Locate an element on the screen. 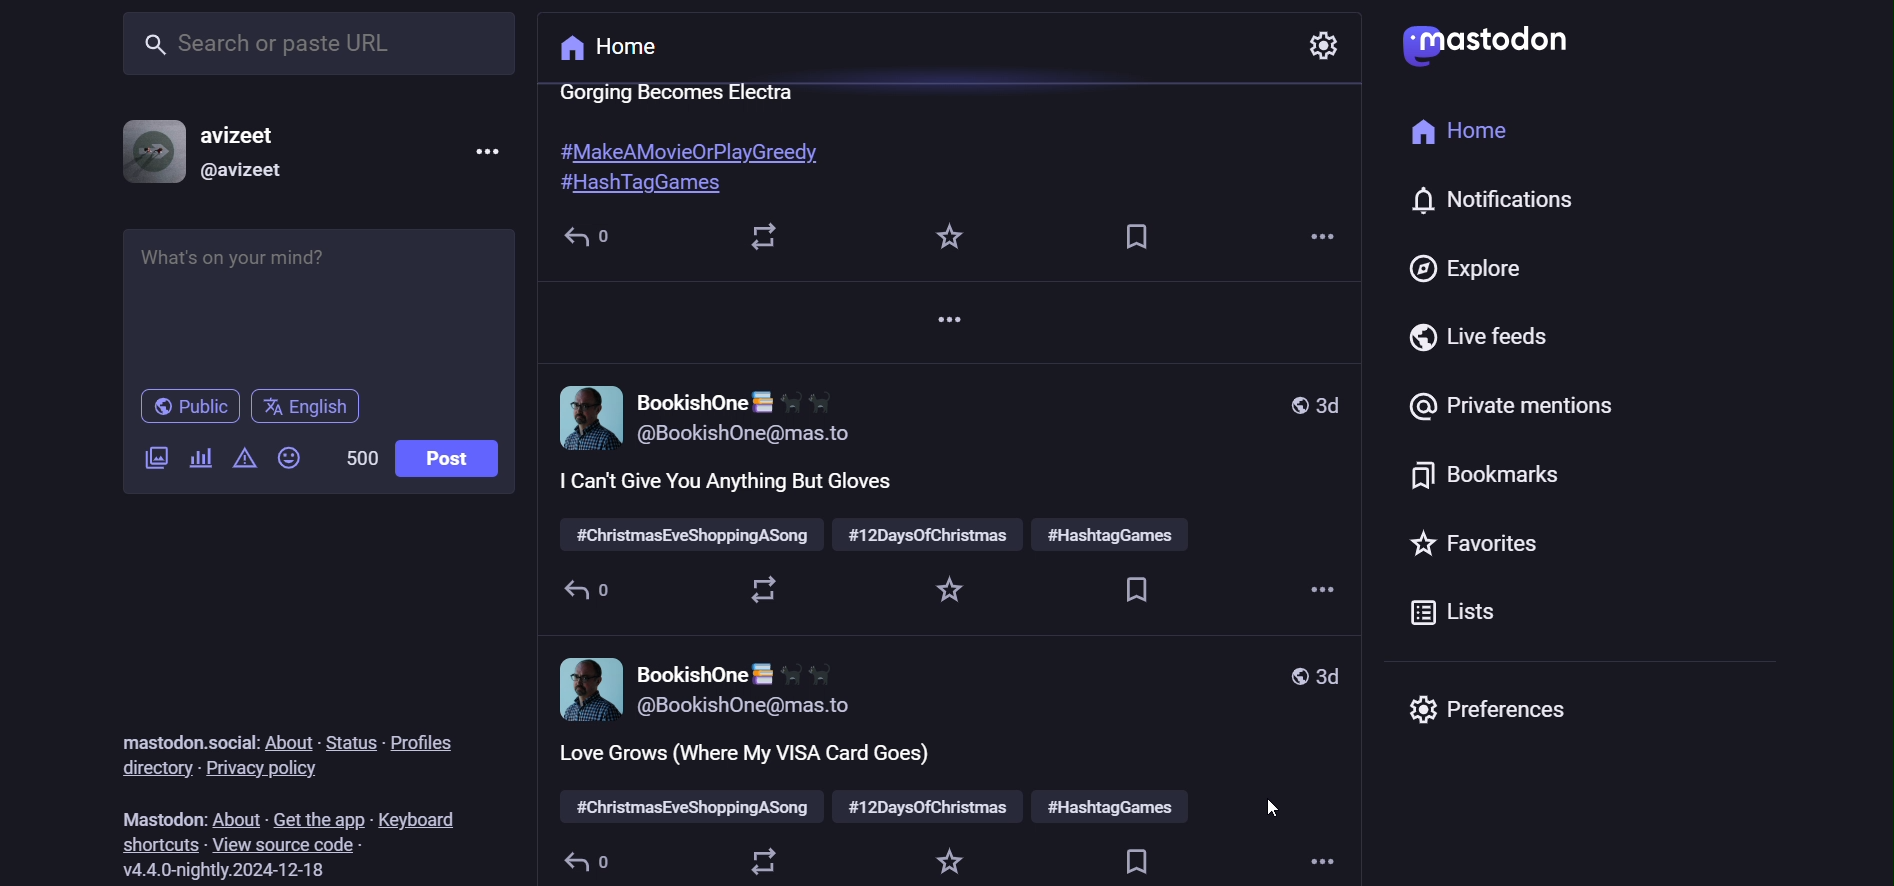 Image resolution: width=1894 pixels, height=886 pixels. boost is located at coordinates (753, 235).